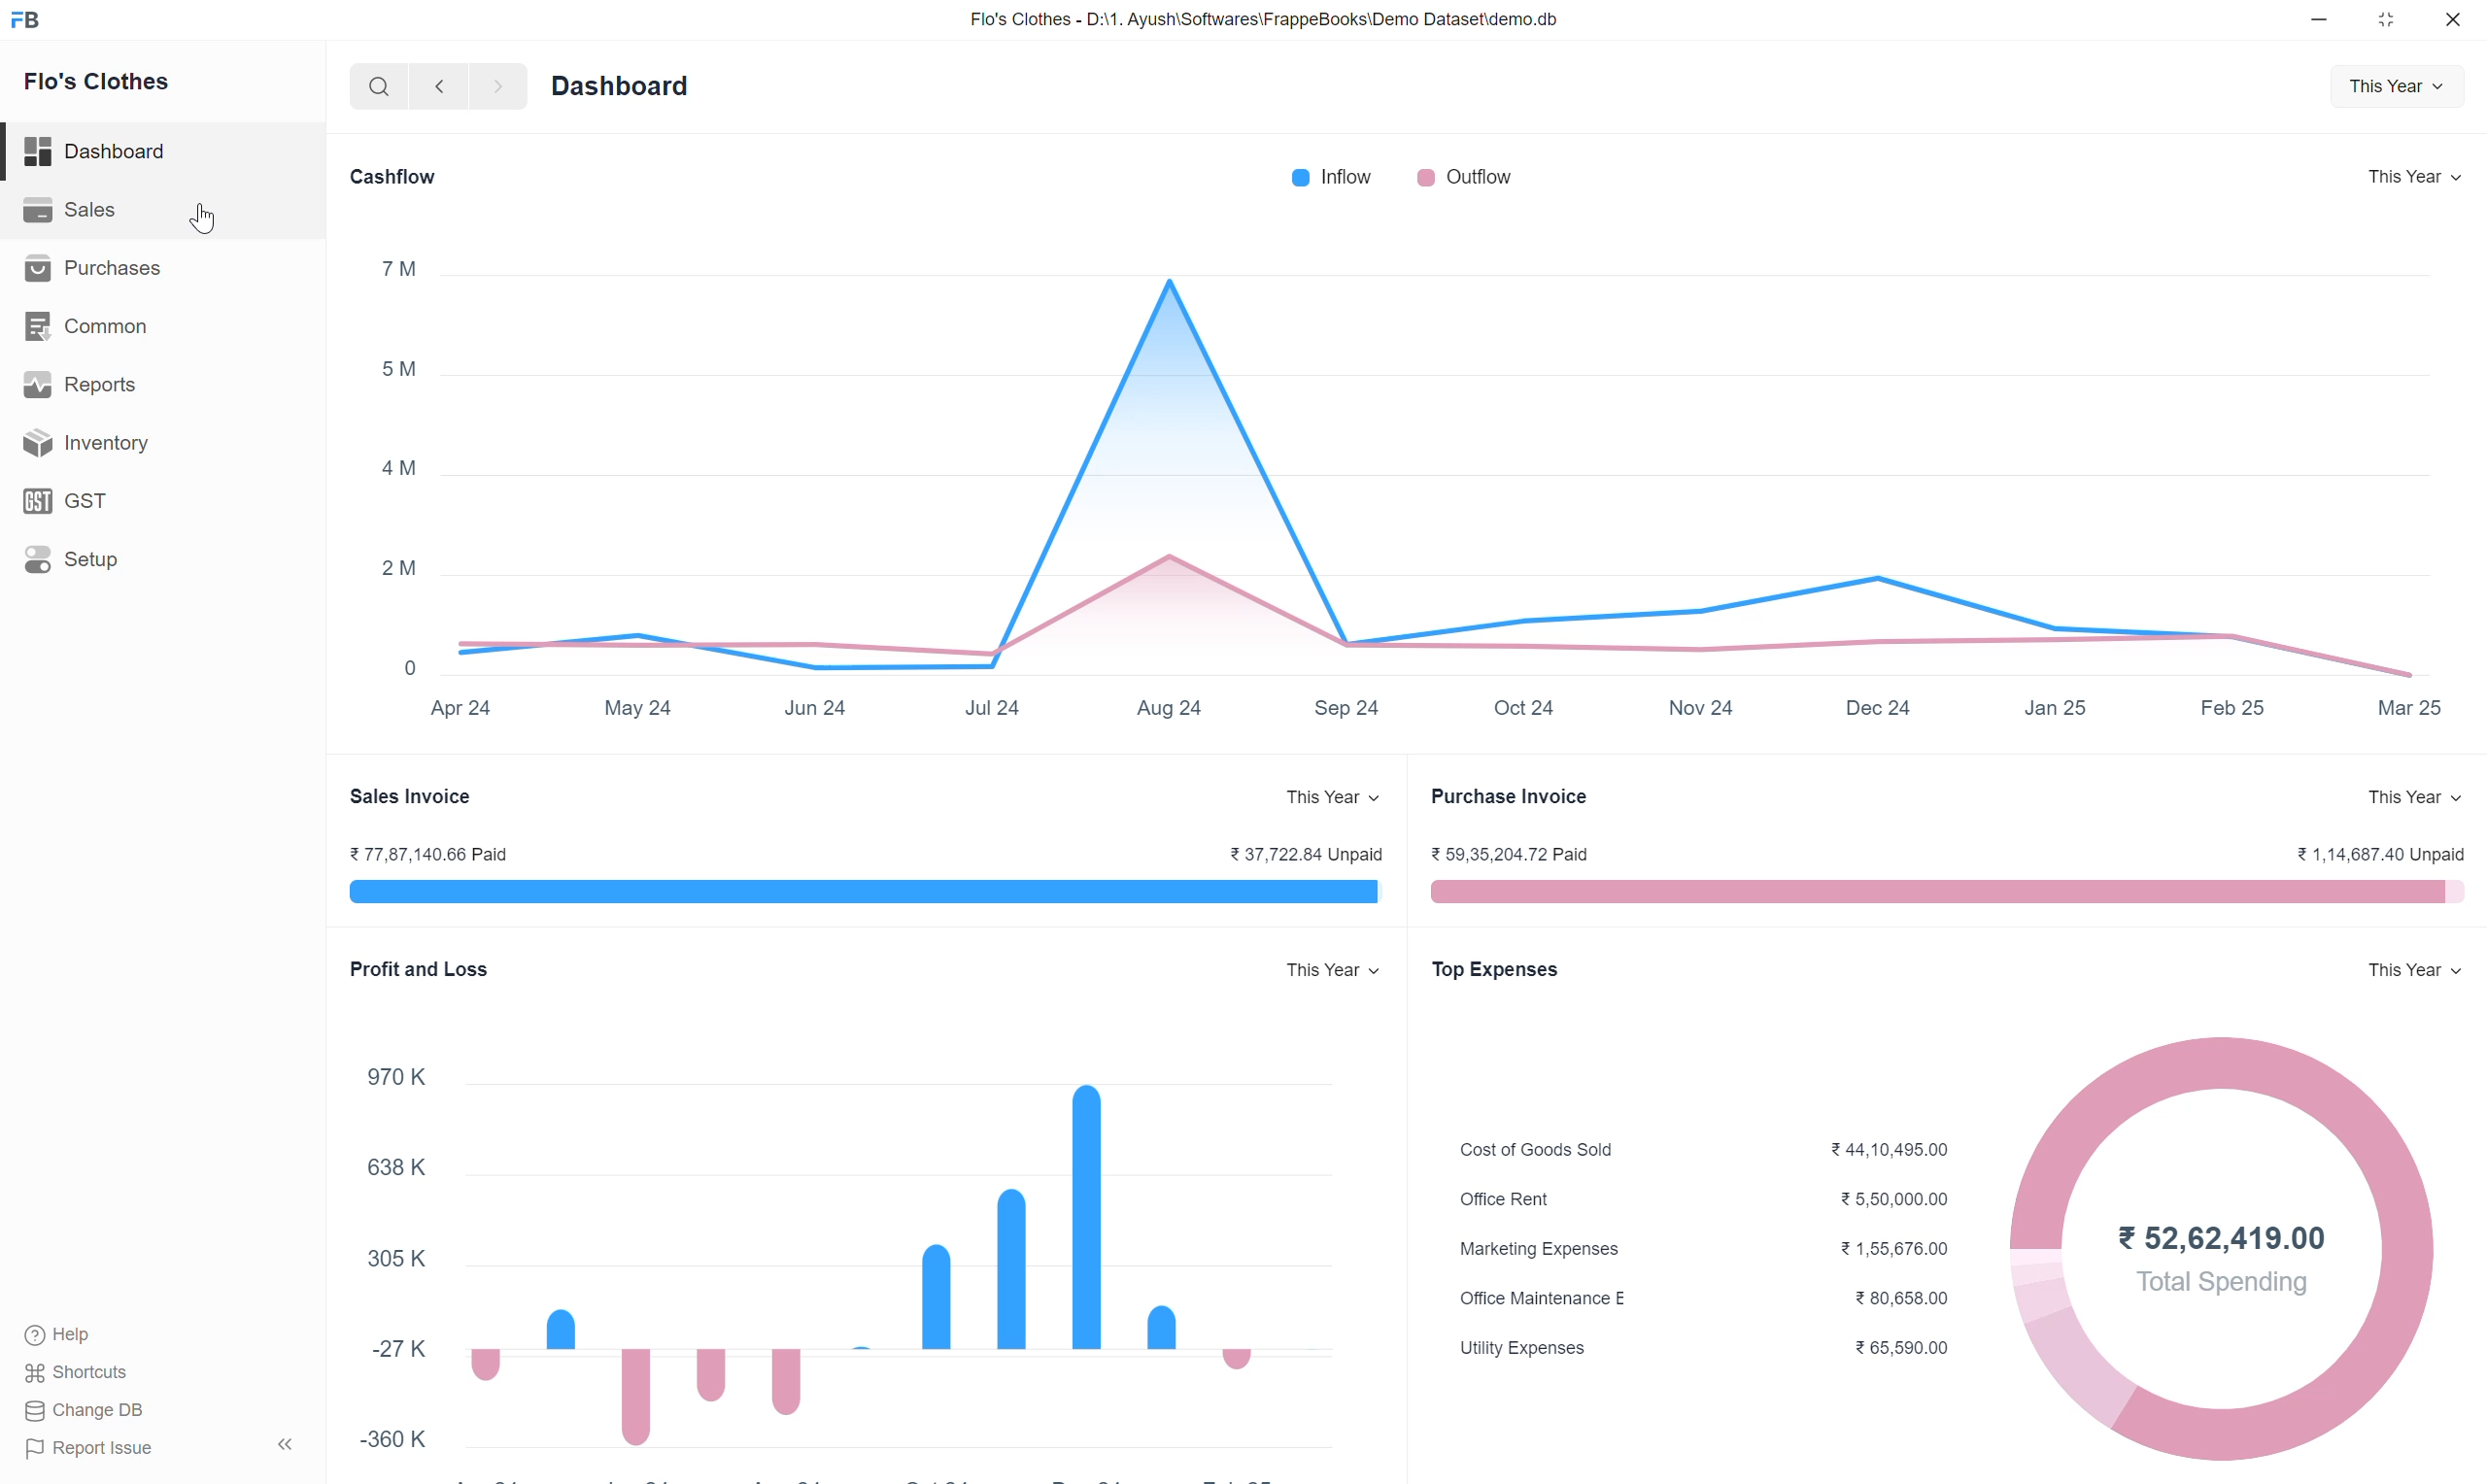 The height and width of the screenshot is (1484, 2487). Describe the element at coordinates (2411, 1255) in the screenshot. I see `donut chart` at that location.